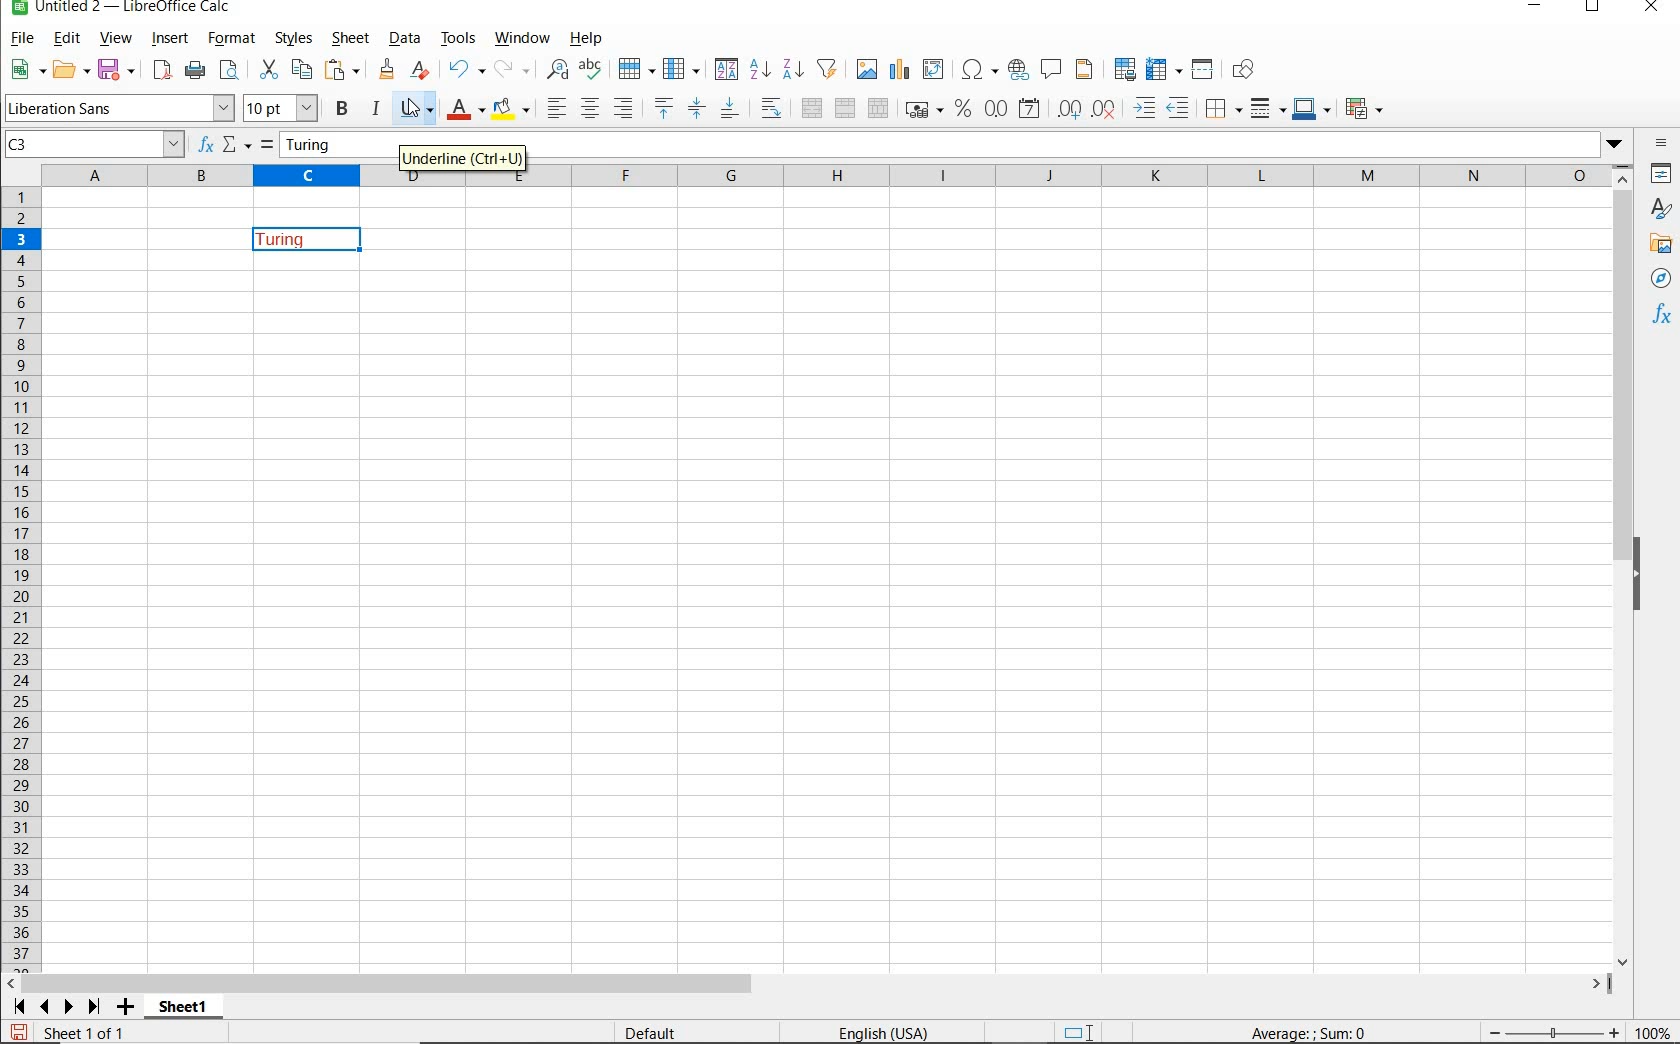 The image size is (1680, 1044). Describe the element at coordinates (1125, 68) in the screenshot. I see `DEFINE PRINT AREA` at that location.